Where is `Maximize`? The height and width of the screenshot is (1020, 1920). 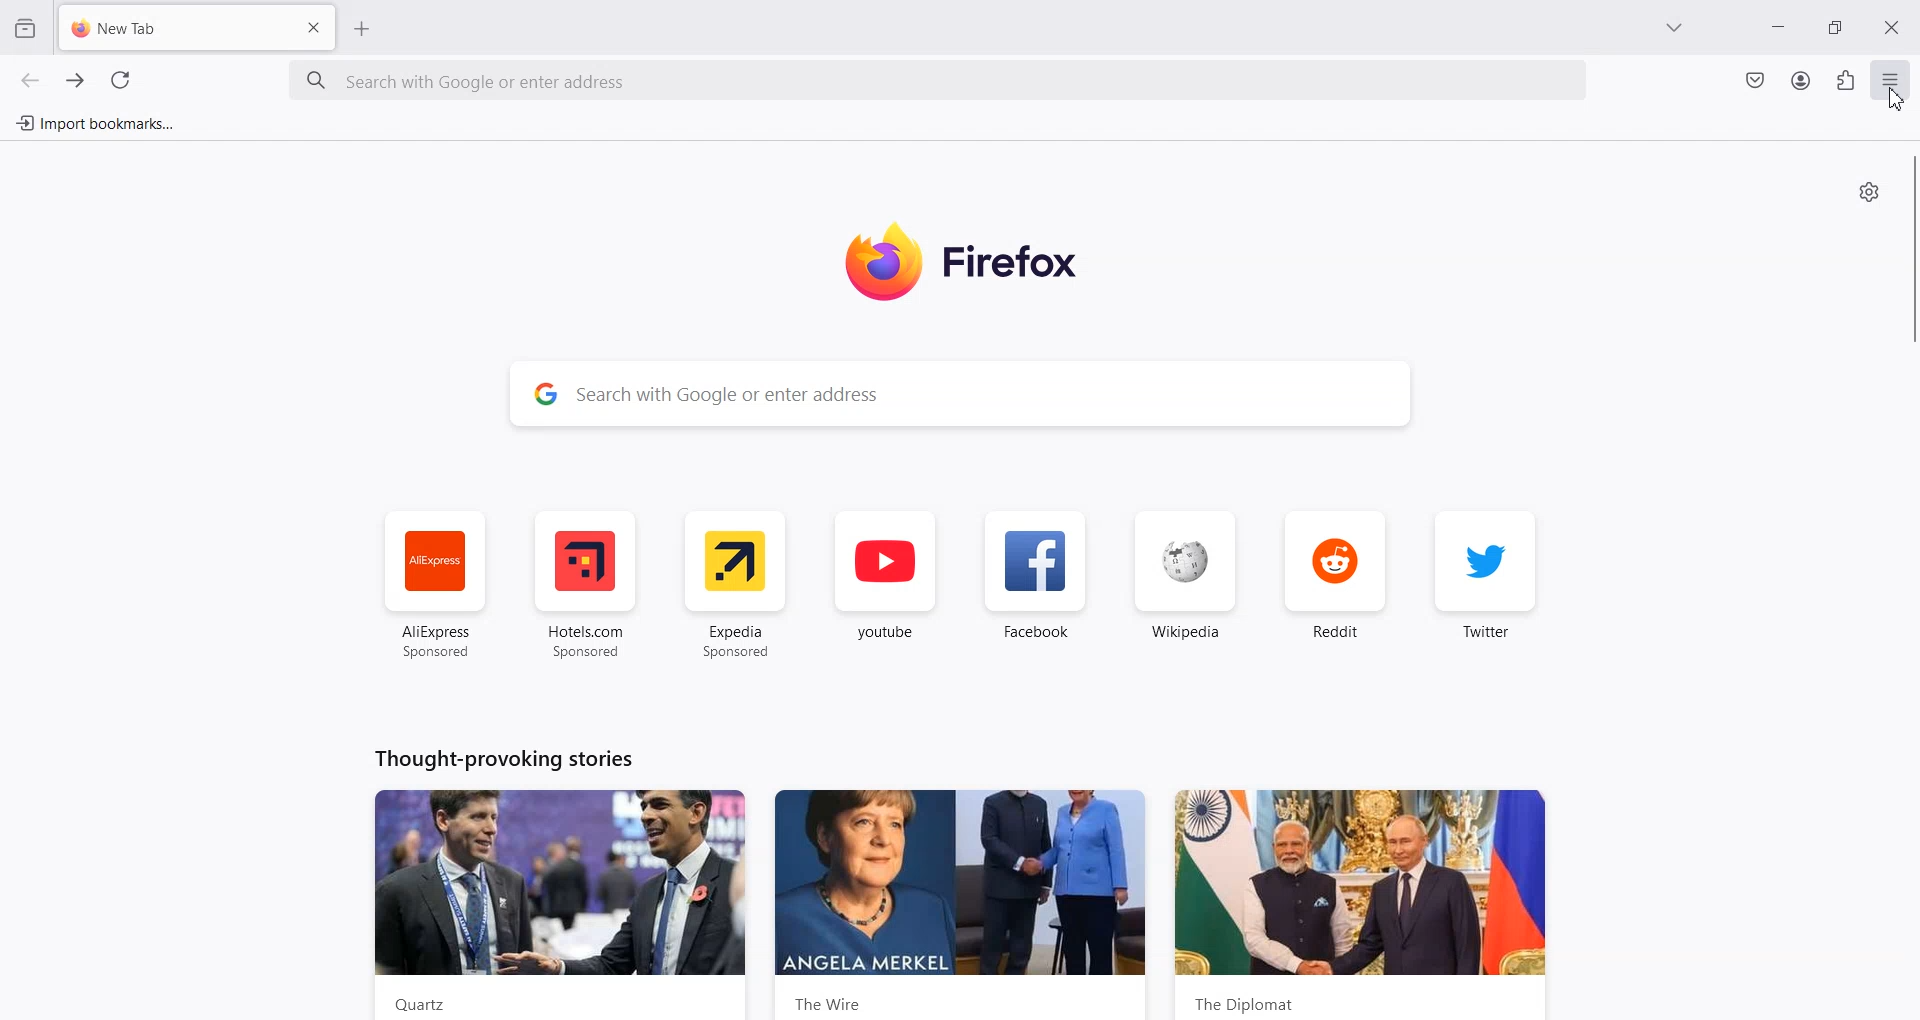
Maximize is located at coordinates (1835, 26).